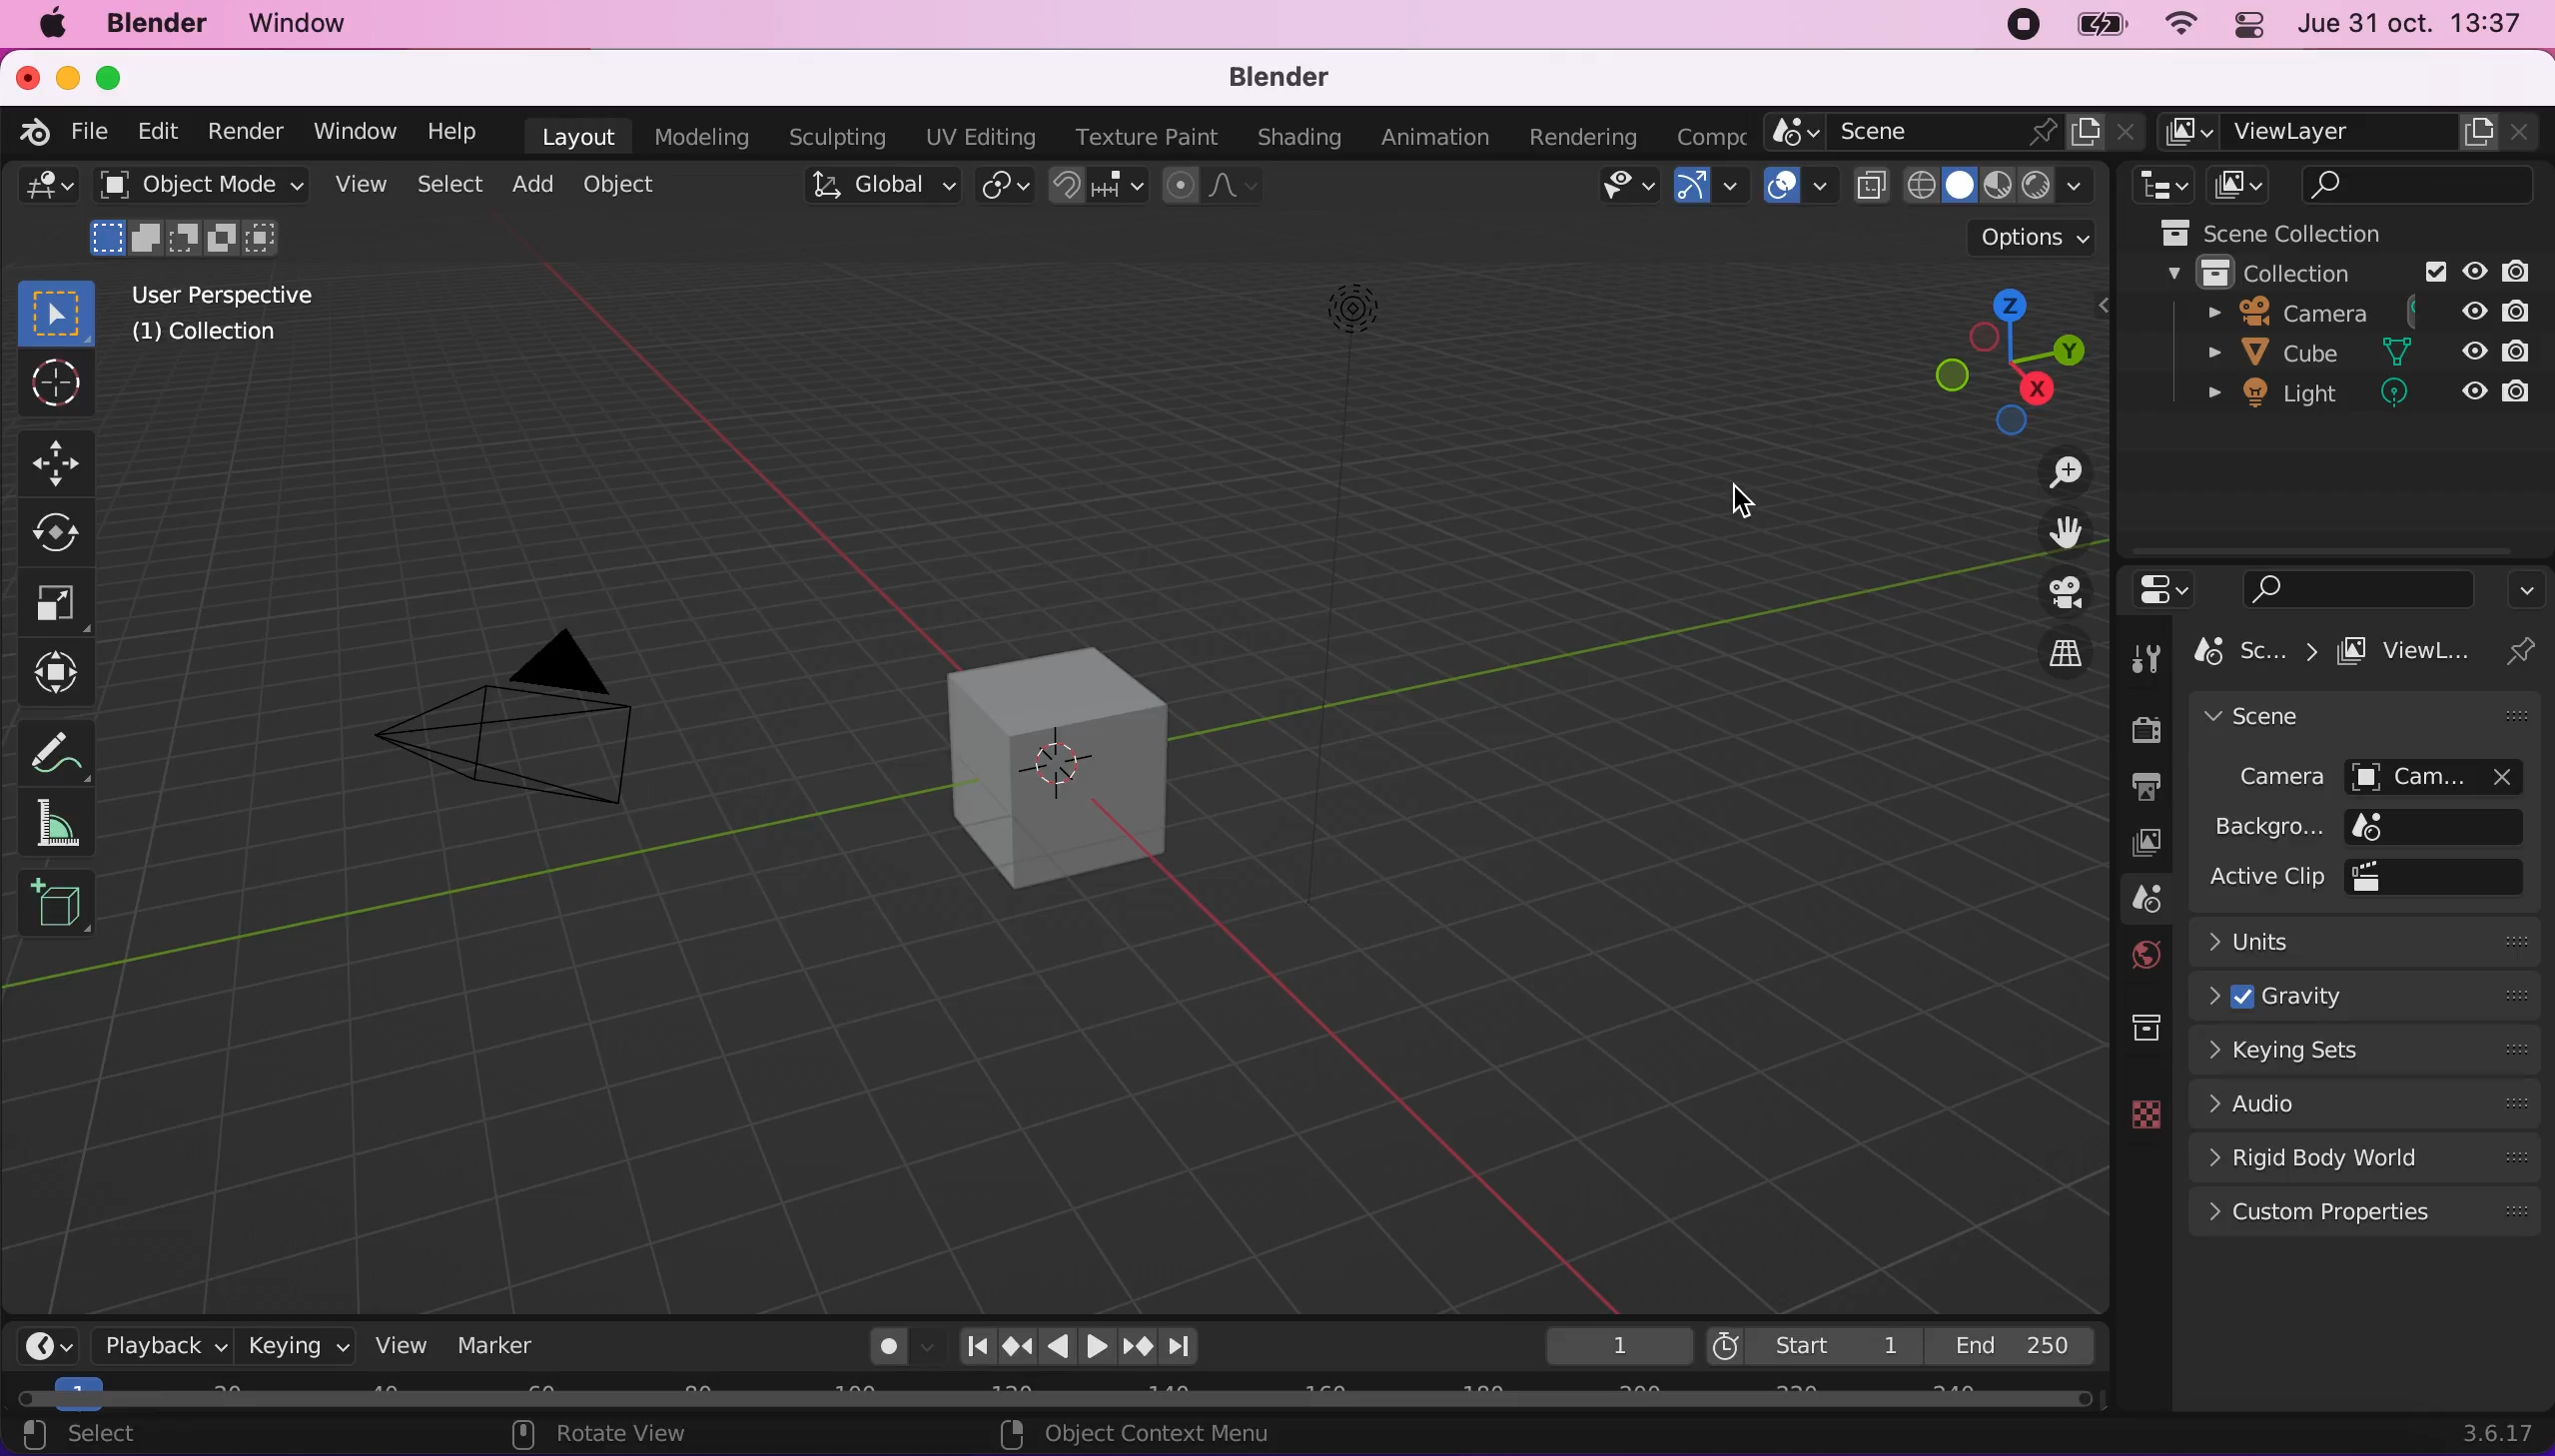 Image resolution: width=2555 pixels, height=1456 pixels. What do you see at coordinates (976, 139) in the screenshot?
I see `uv editing` at bounding box center [976, 139].